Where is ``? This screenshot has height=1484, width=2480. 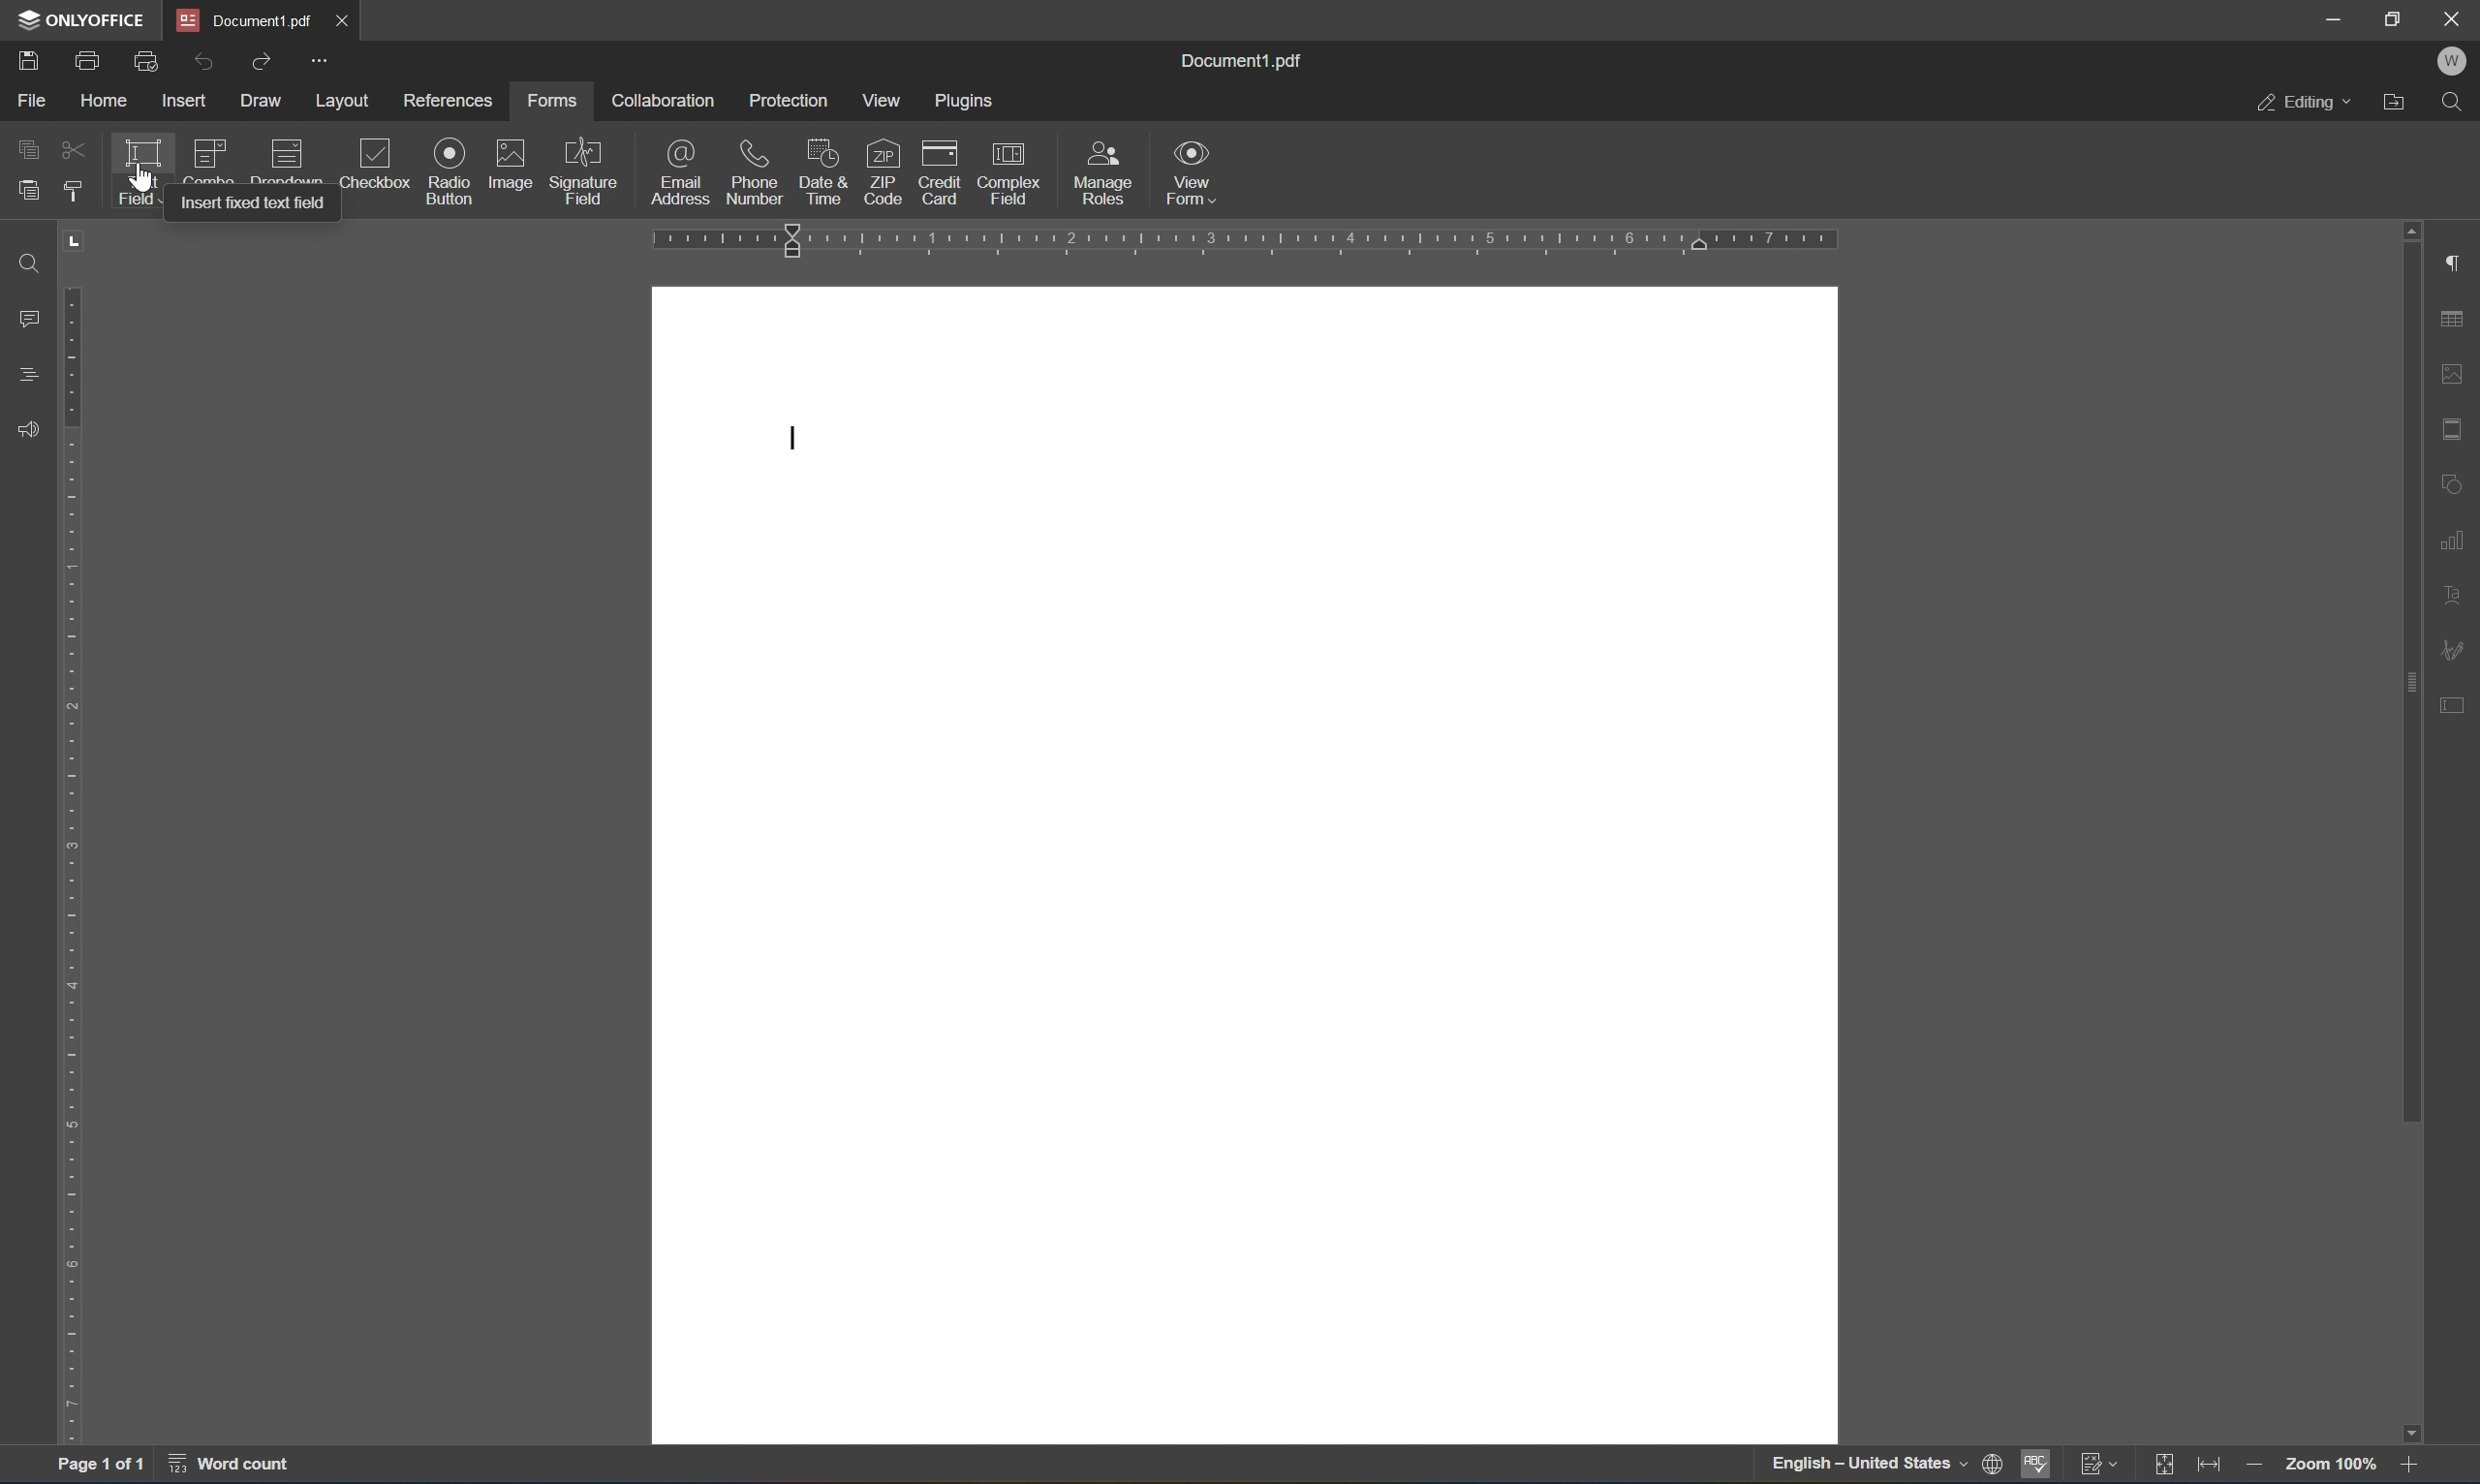  is located at coordinates (448, 171).